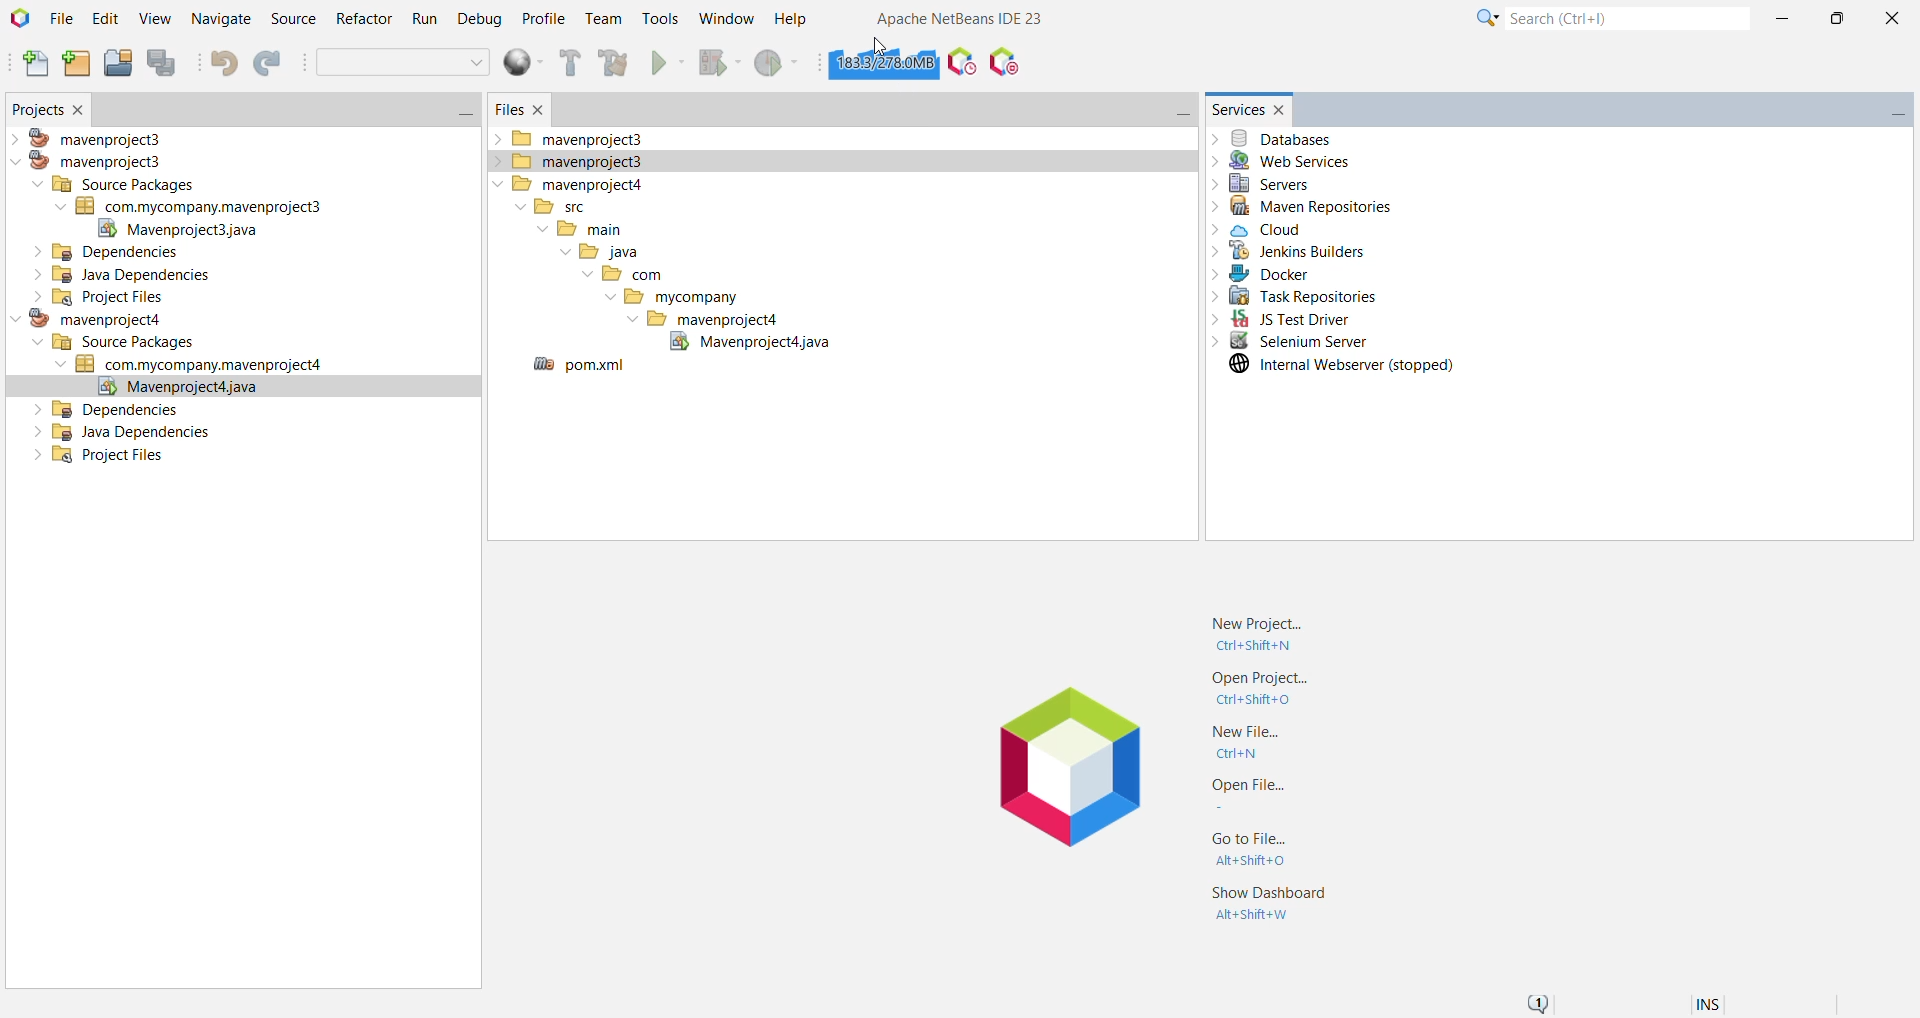 The height and width of the screenshot is (1018, 1920). Describe the element at coordinates (85, 106) in the screenshot. I see `Close Window` at that location.